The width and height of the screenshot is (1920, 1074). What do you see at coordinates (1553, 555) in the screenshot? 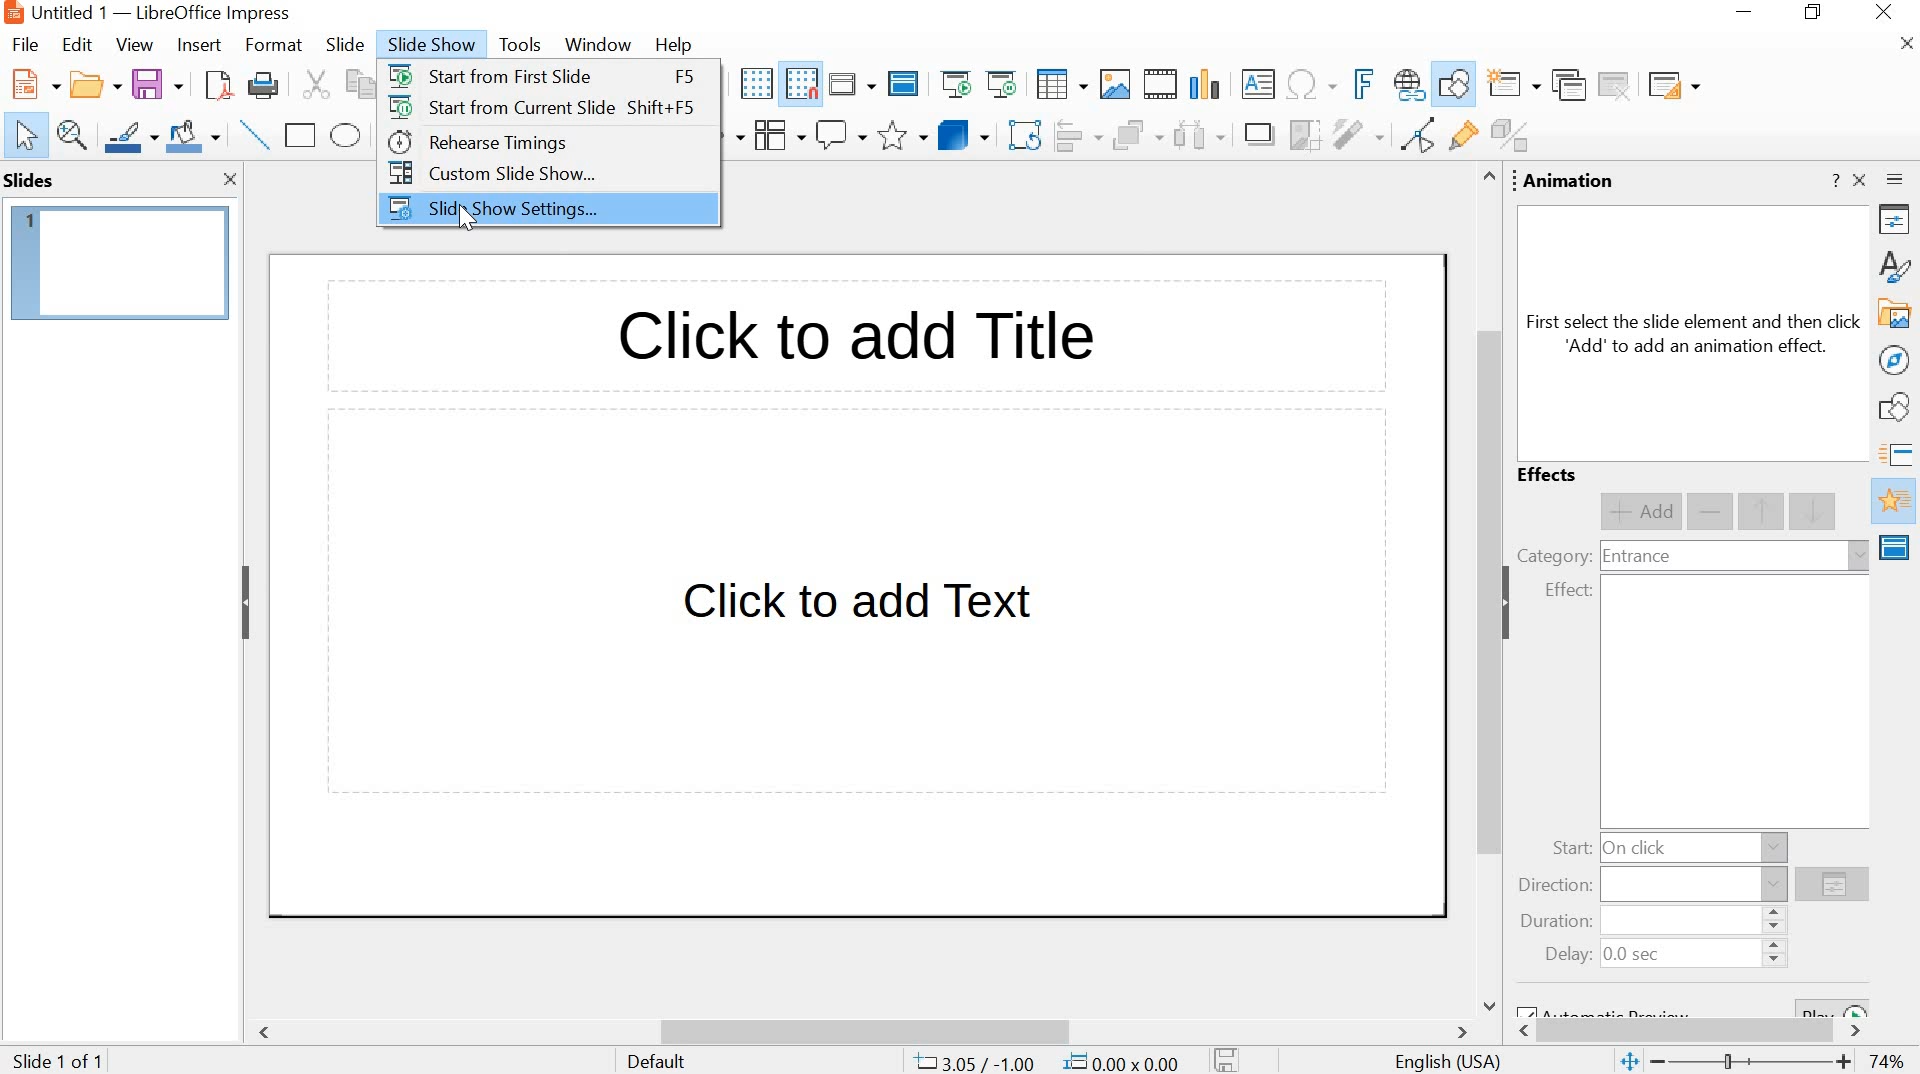
I see `category` at bounding box center [1553, 555].